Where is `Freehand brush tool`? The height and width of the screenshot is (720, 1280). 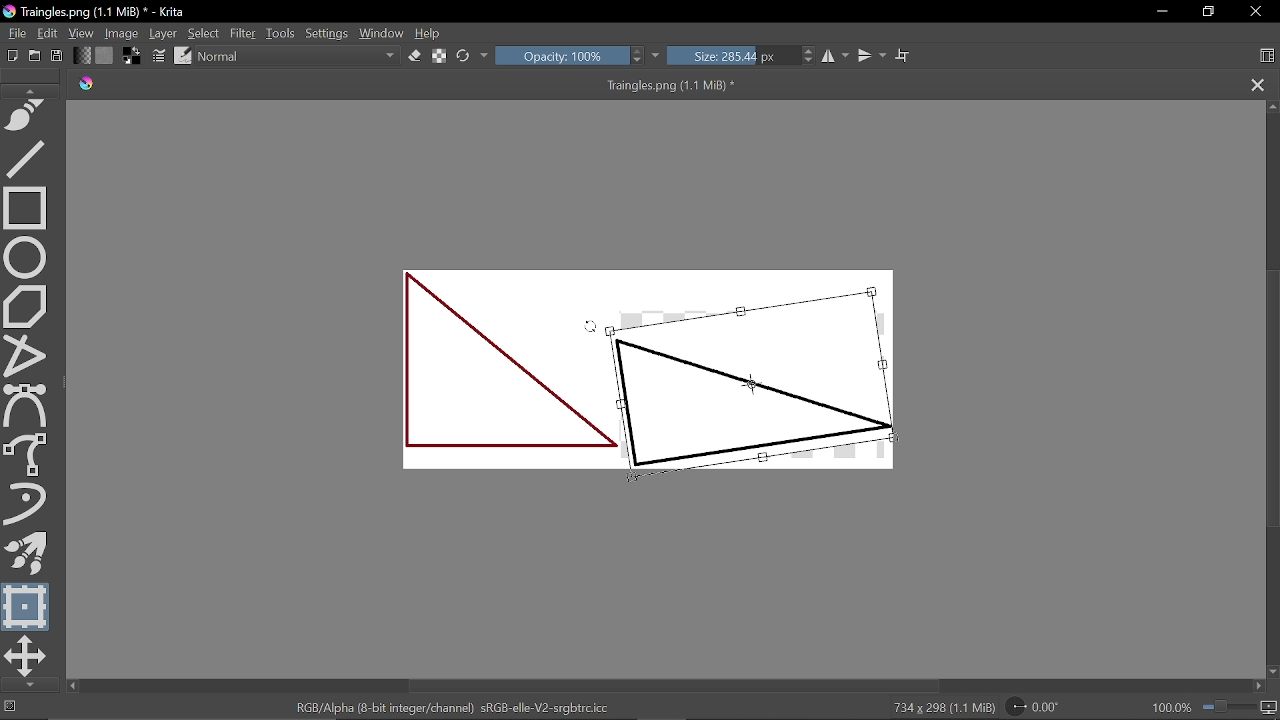 Freehand brush tool is located at coordinates (29, 455).